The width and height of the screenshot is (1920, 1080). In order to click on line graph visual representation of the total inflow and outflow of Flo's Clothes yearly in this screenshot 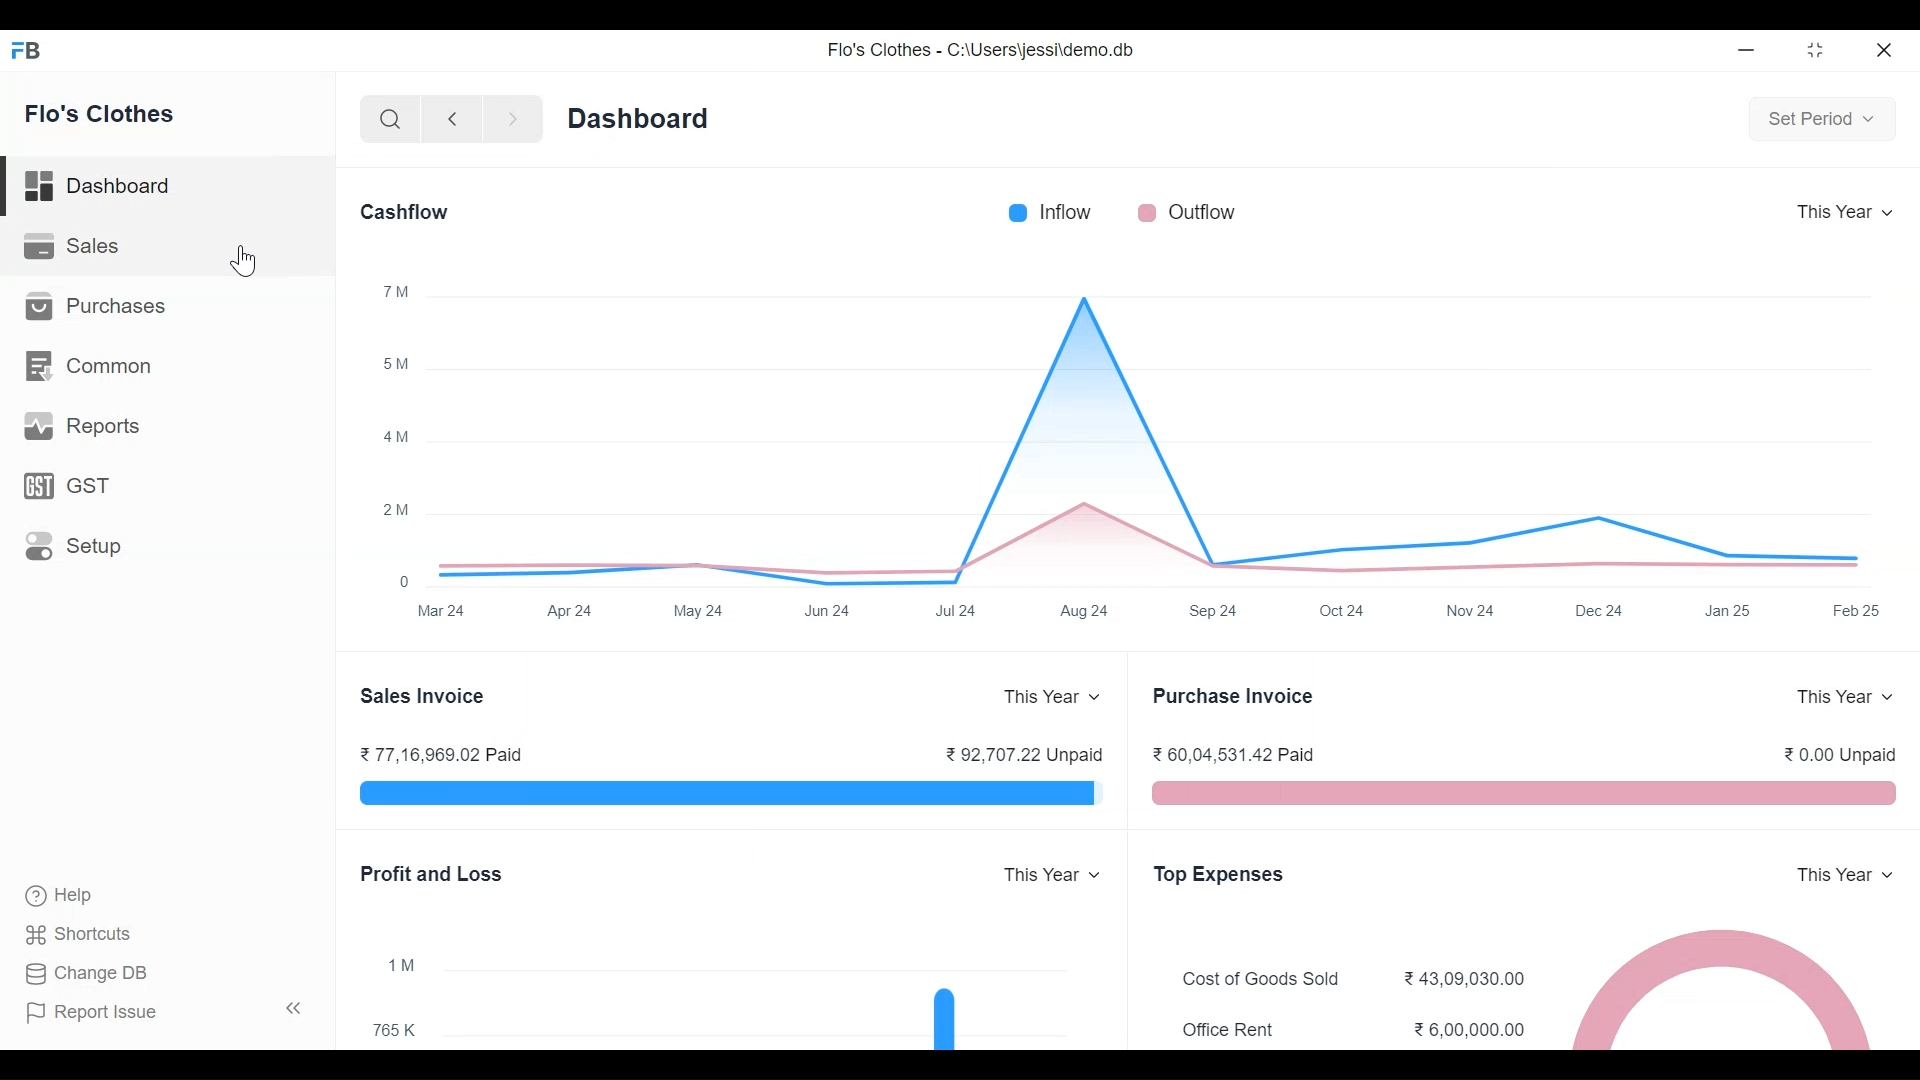, I will do `click(1153, 439)`.